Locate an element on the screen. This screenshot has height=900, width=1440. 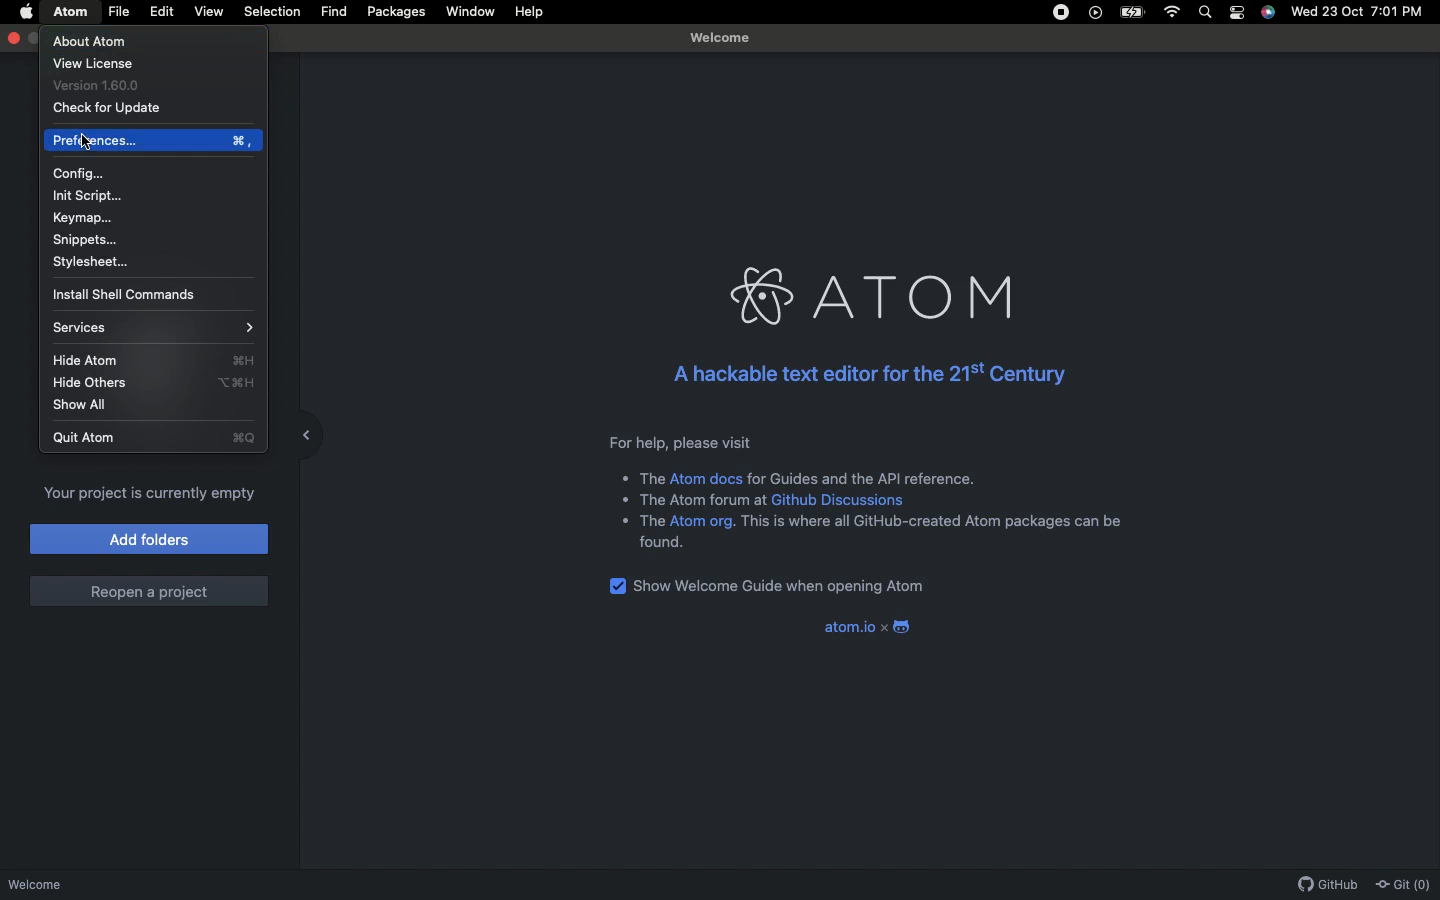
About Atom is located at coordinates (92, 40).